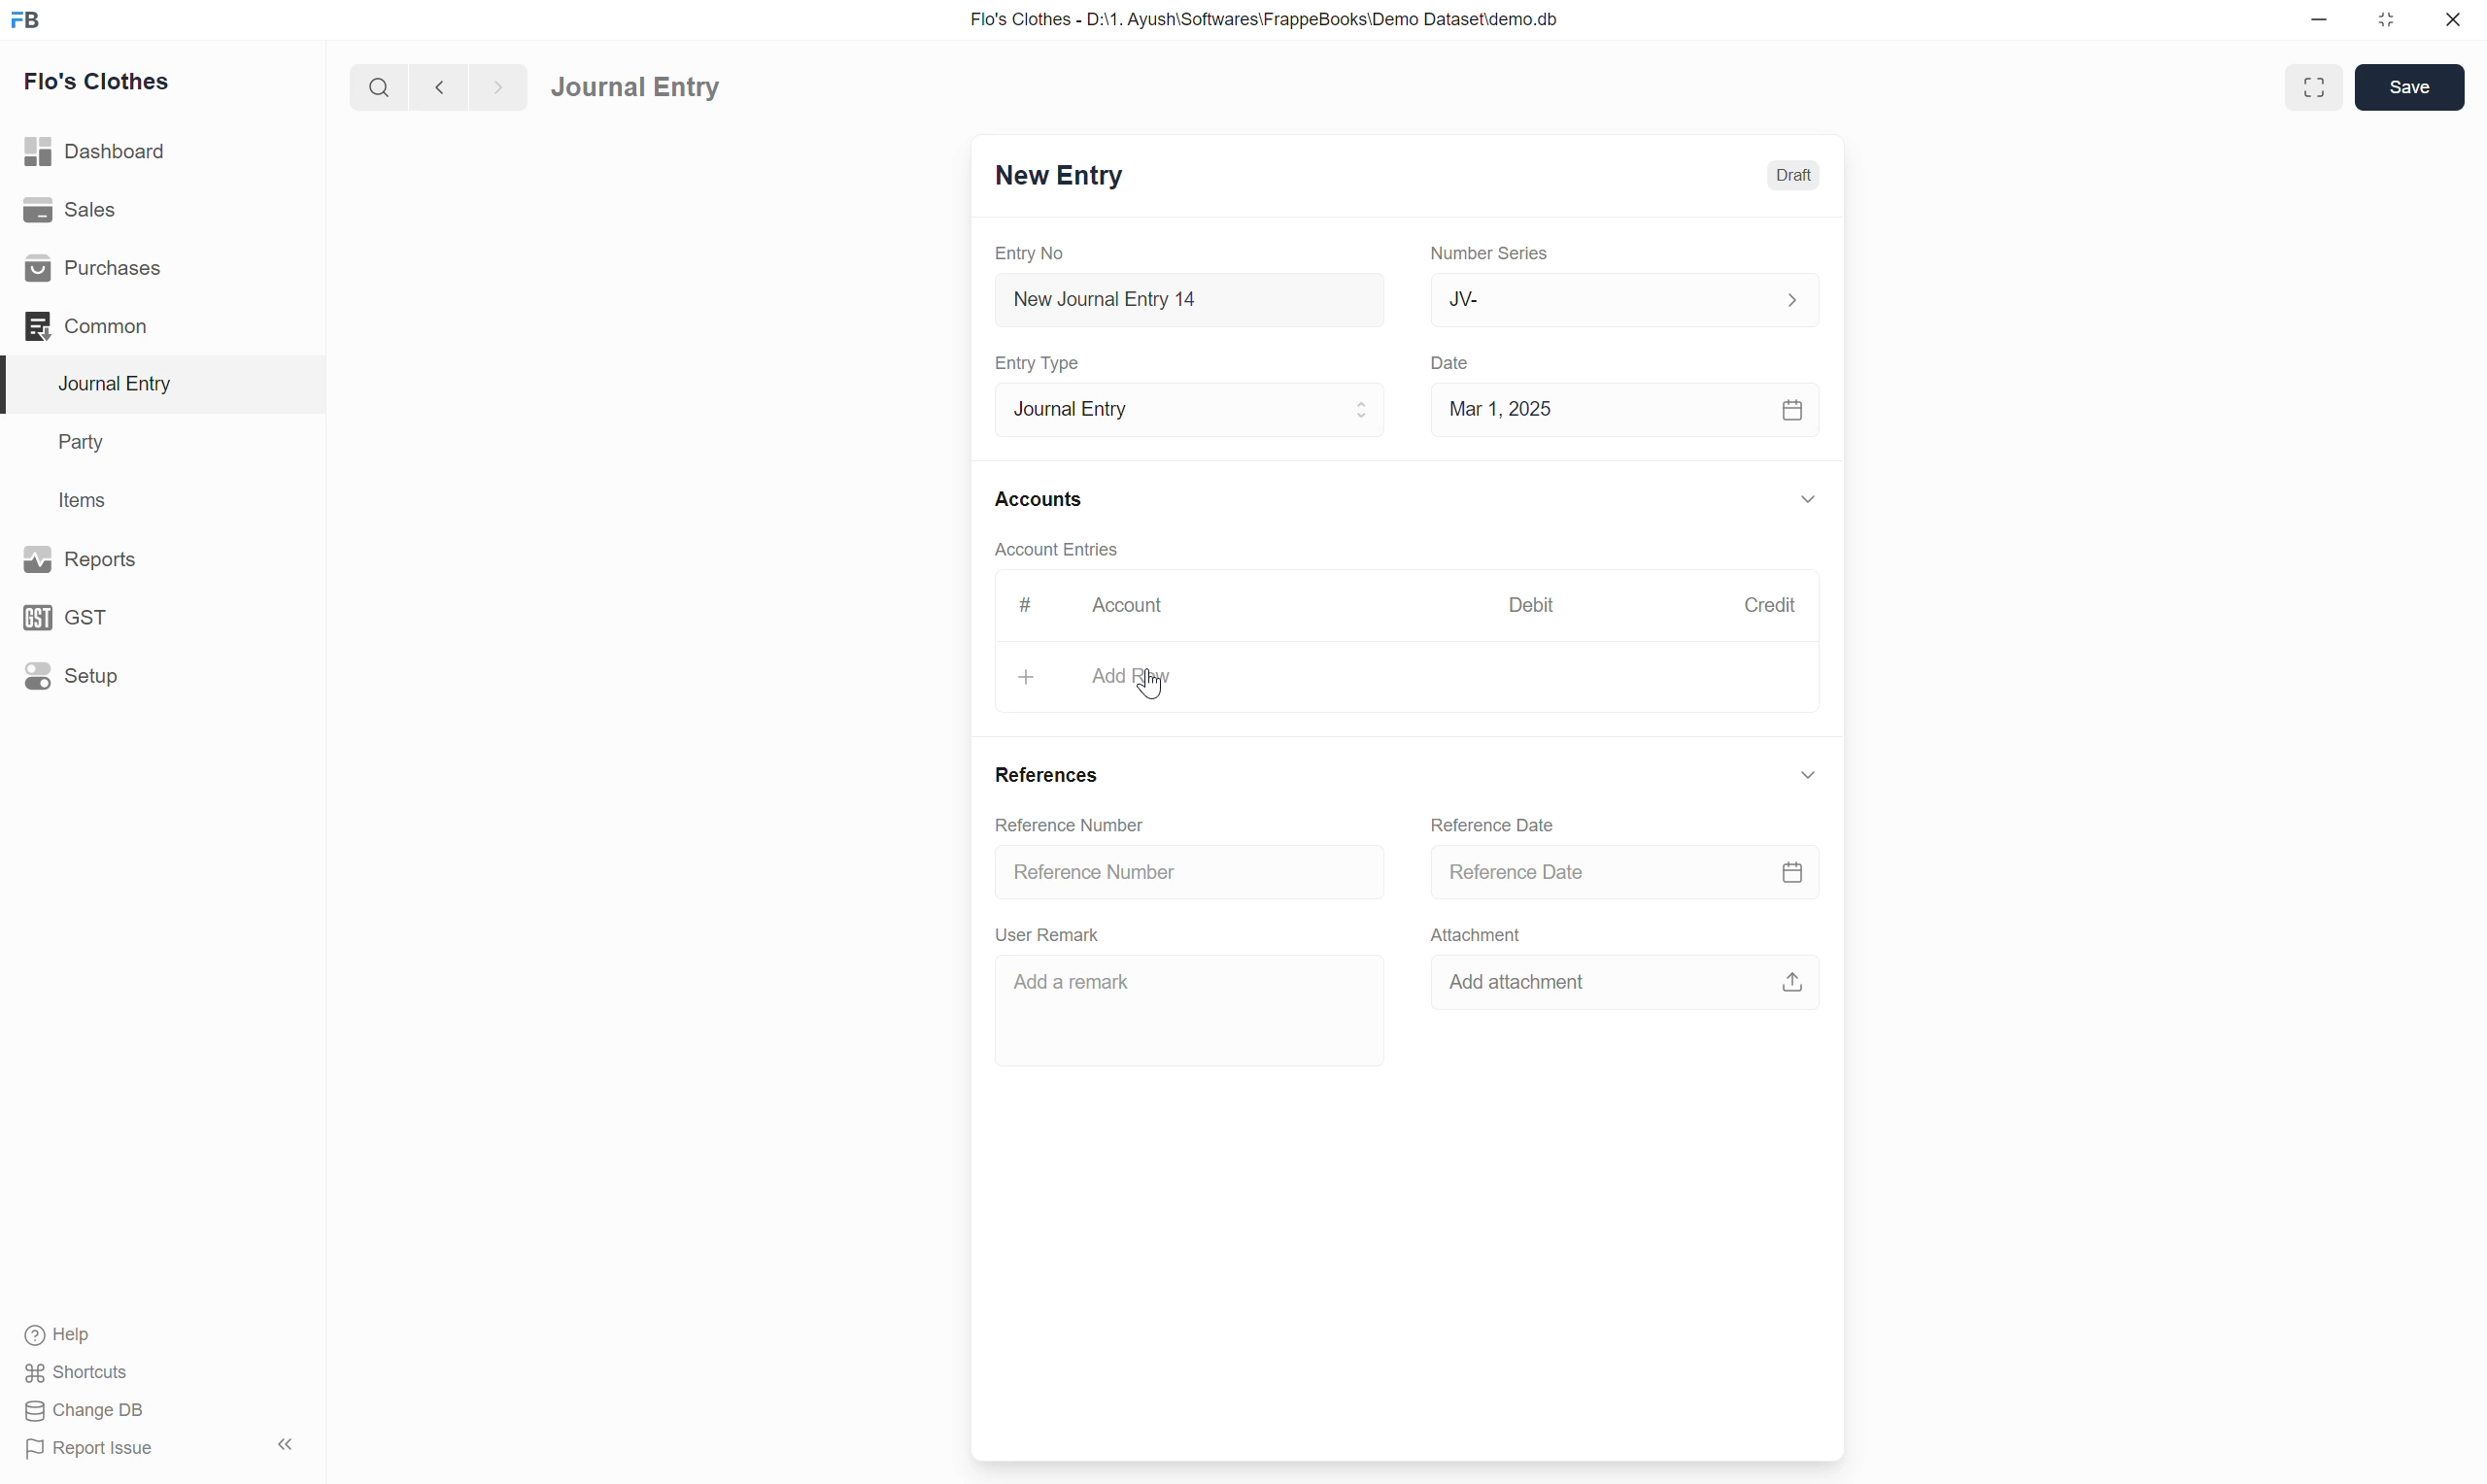 This screenshot has width=2487, height=1484. Describe the element at coordinates (1053, 934) in the screenshot. I see `User Remark` at that location.